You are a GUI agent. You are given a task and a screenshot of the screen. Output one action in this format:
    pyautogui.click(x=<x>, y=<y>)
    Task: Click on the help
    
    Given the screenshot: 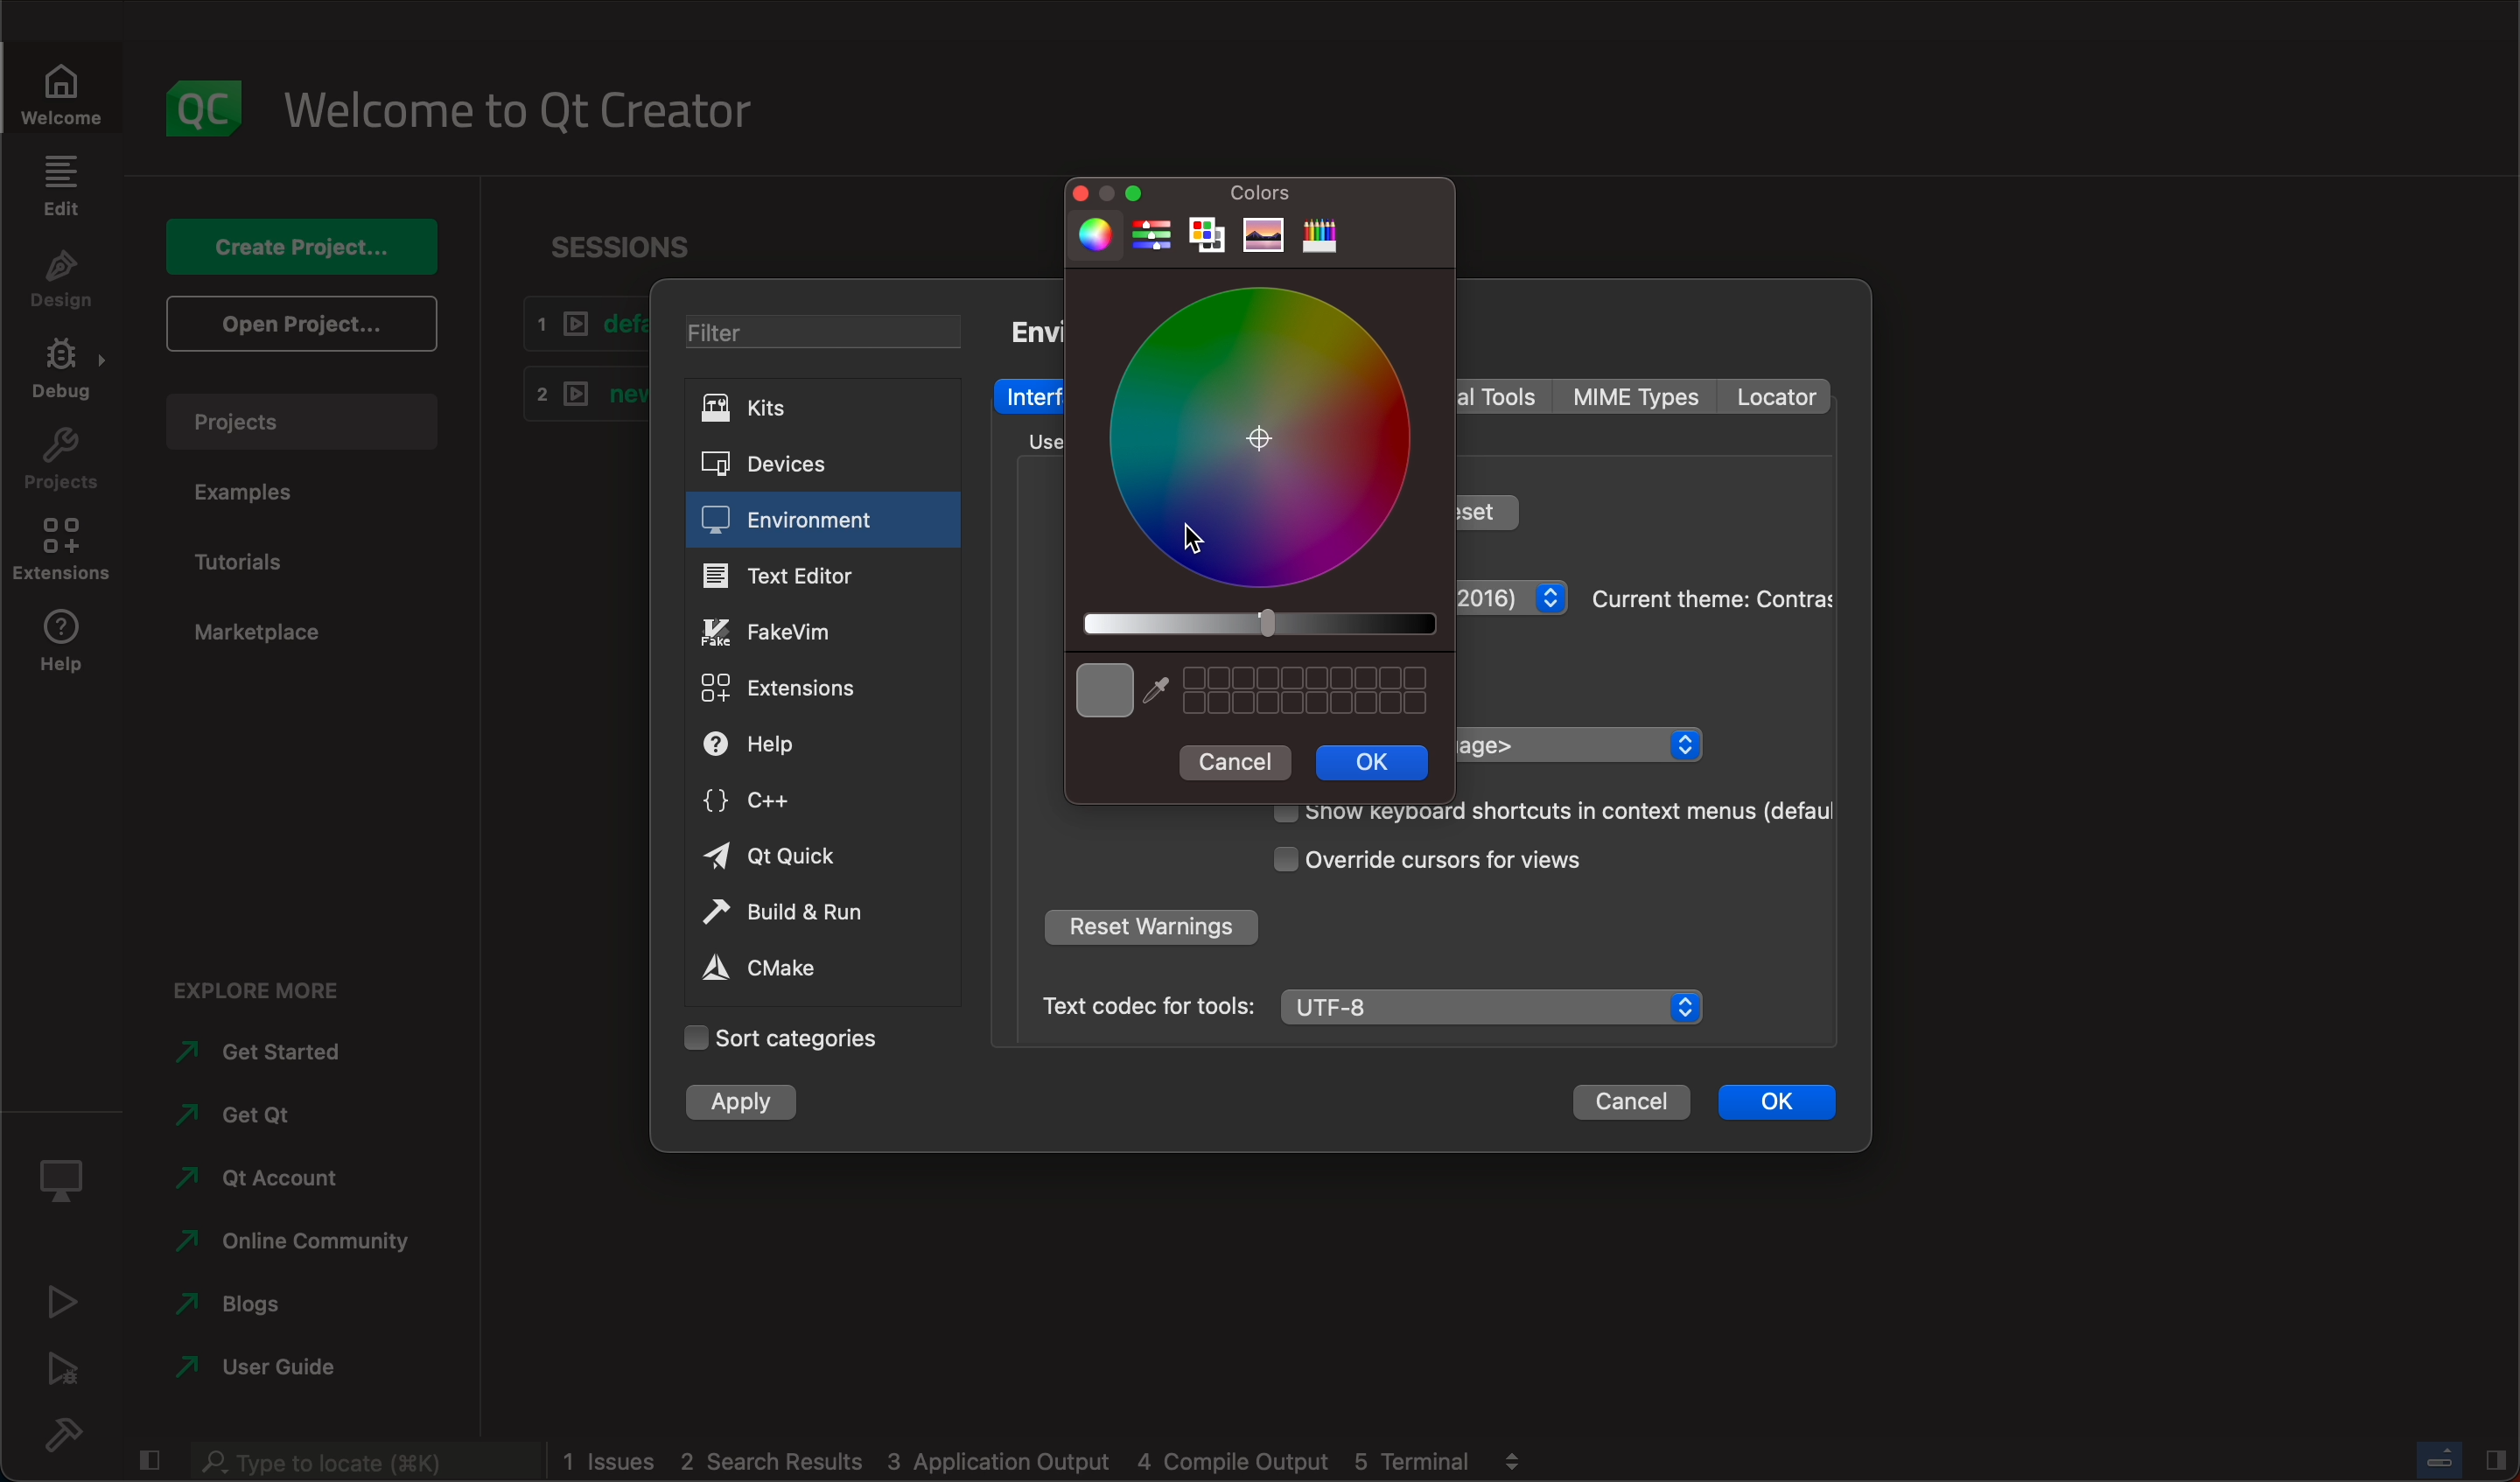 What is the action you would take?
    pyautogui.click(x=65, y=650)
    